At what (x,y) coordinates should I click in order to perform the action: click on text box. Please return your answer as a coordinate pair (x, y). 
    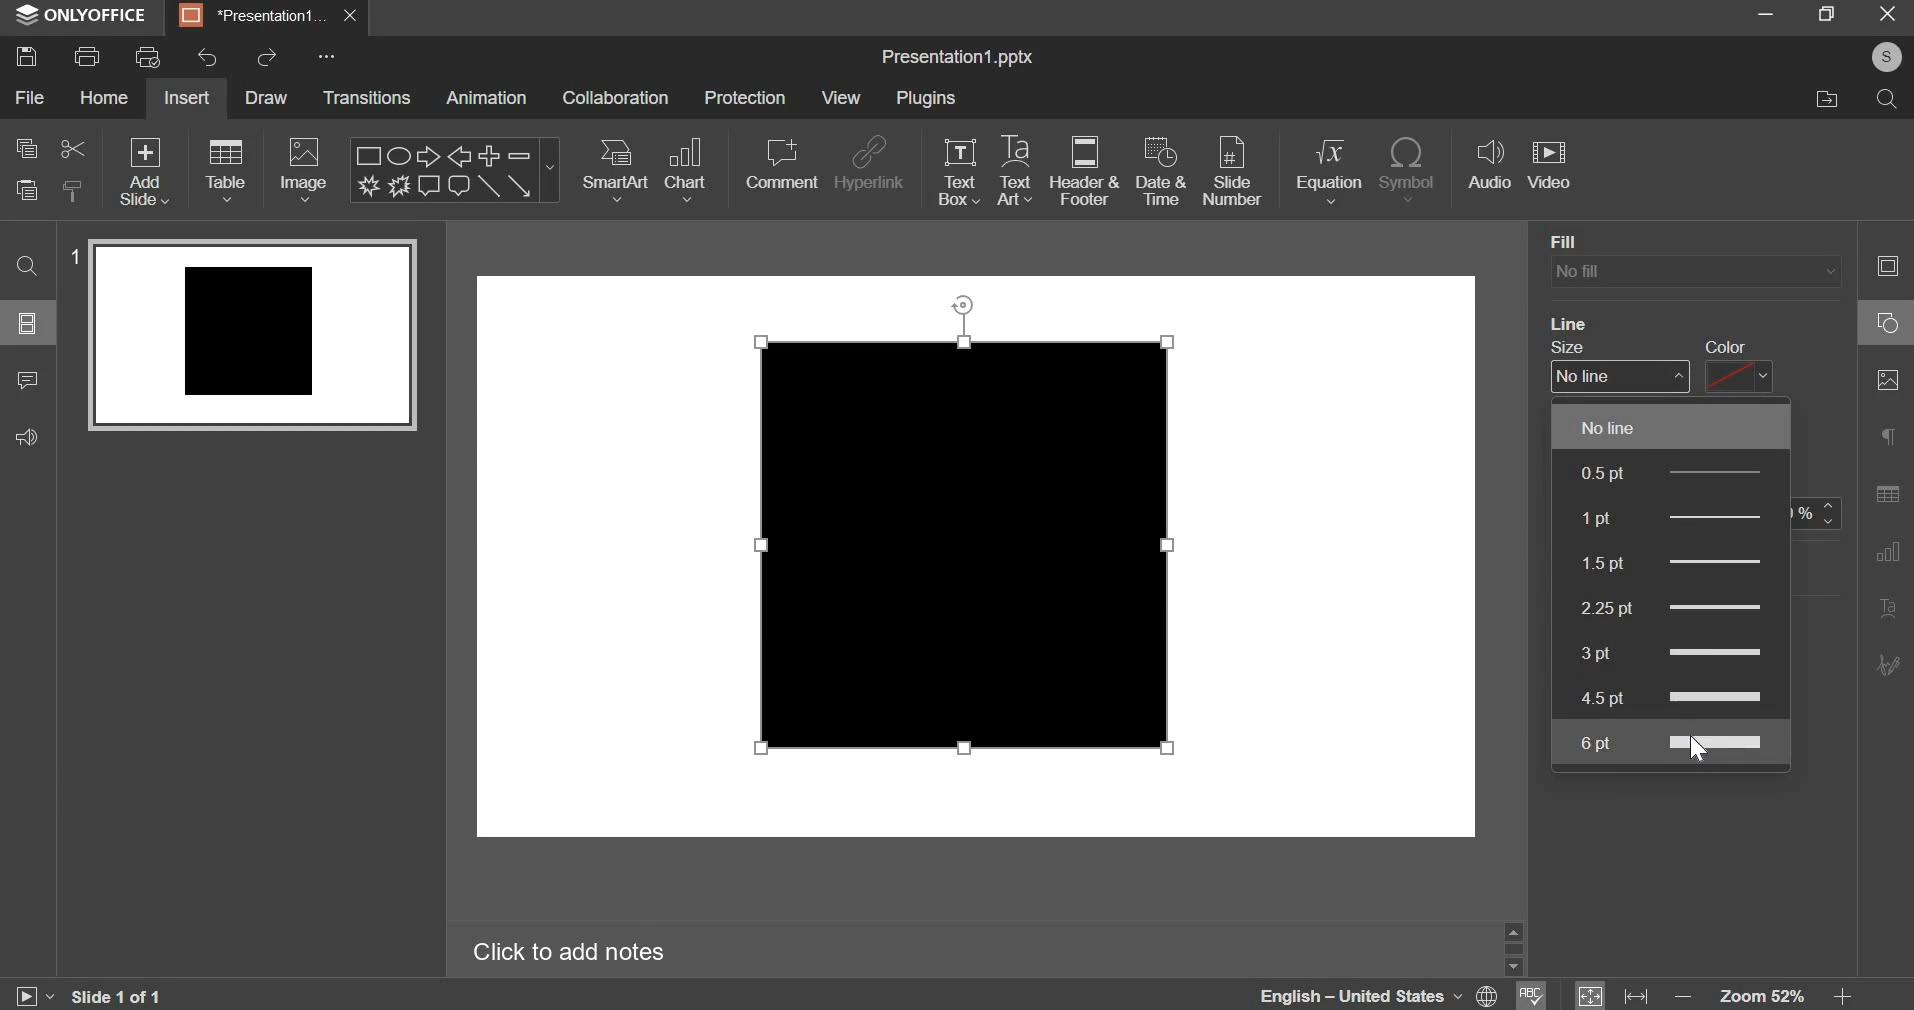
    Looking at the image, I should click on (958, 171).